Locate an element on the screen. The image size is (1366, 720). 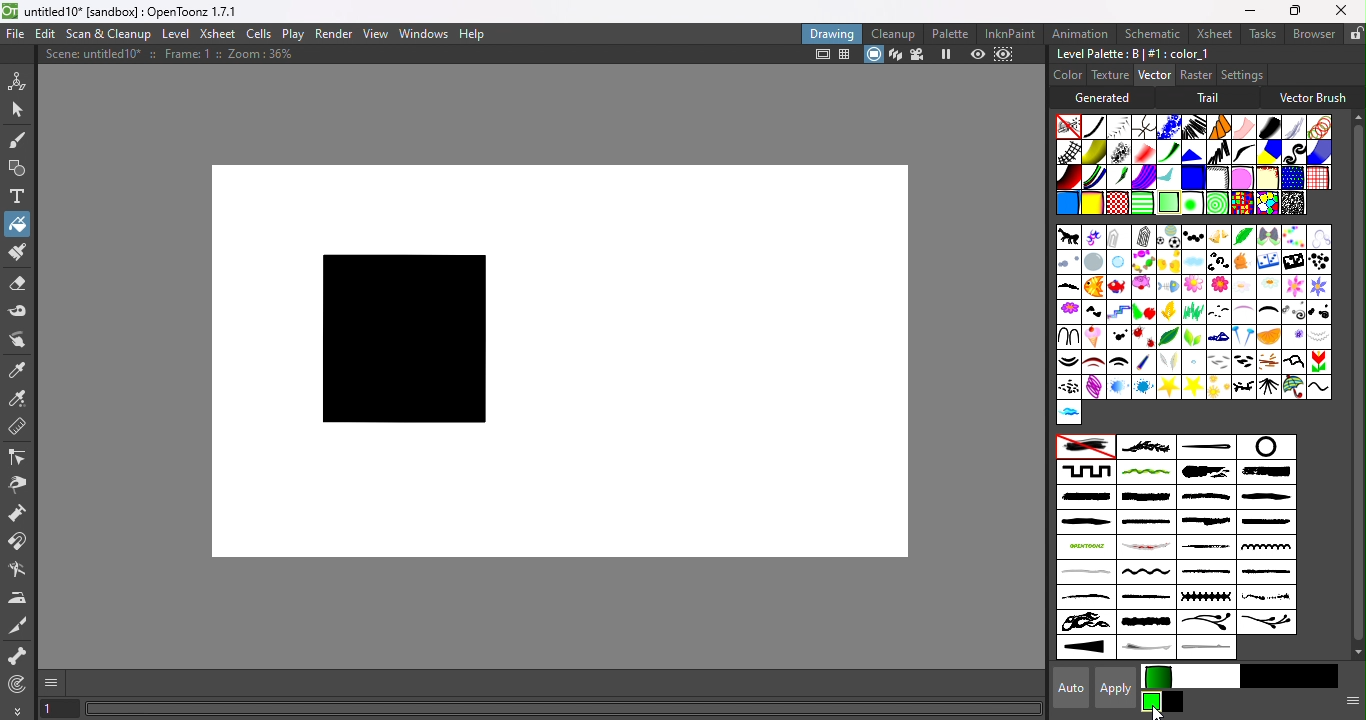
ZigZag is located at coordinates (1216, 151).